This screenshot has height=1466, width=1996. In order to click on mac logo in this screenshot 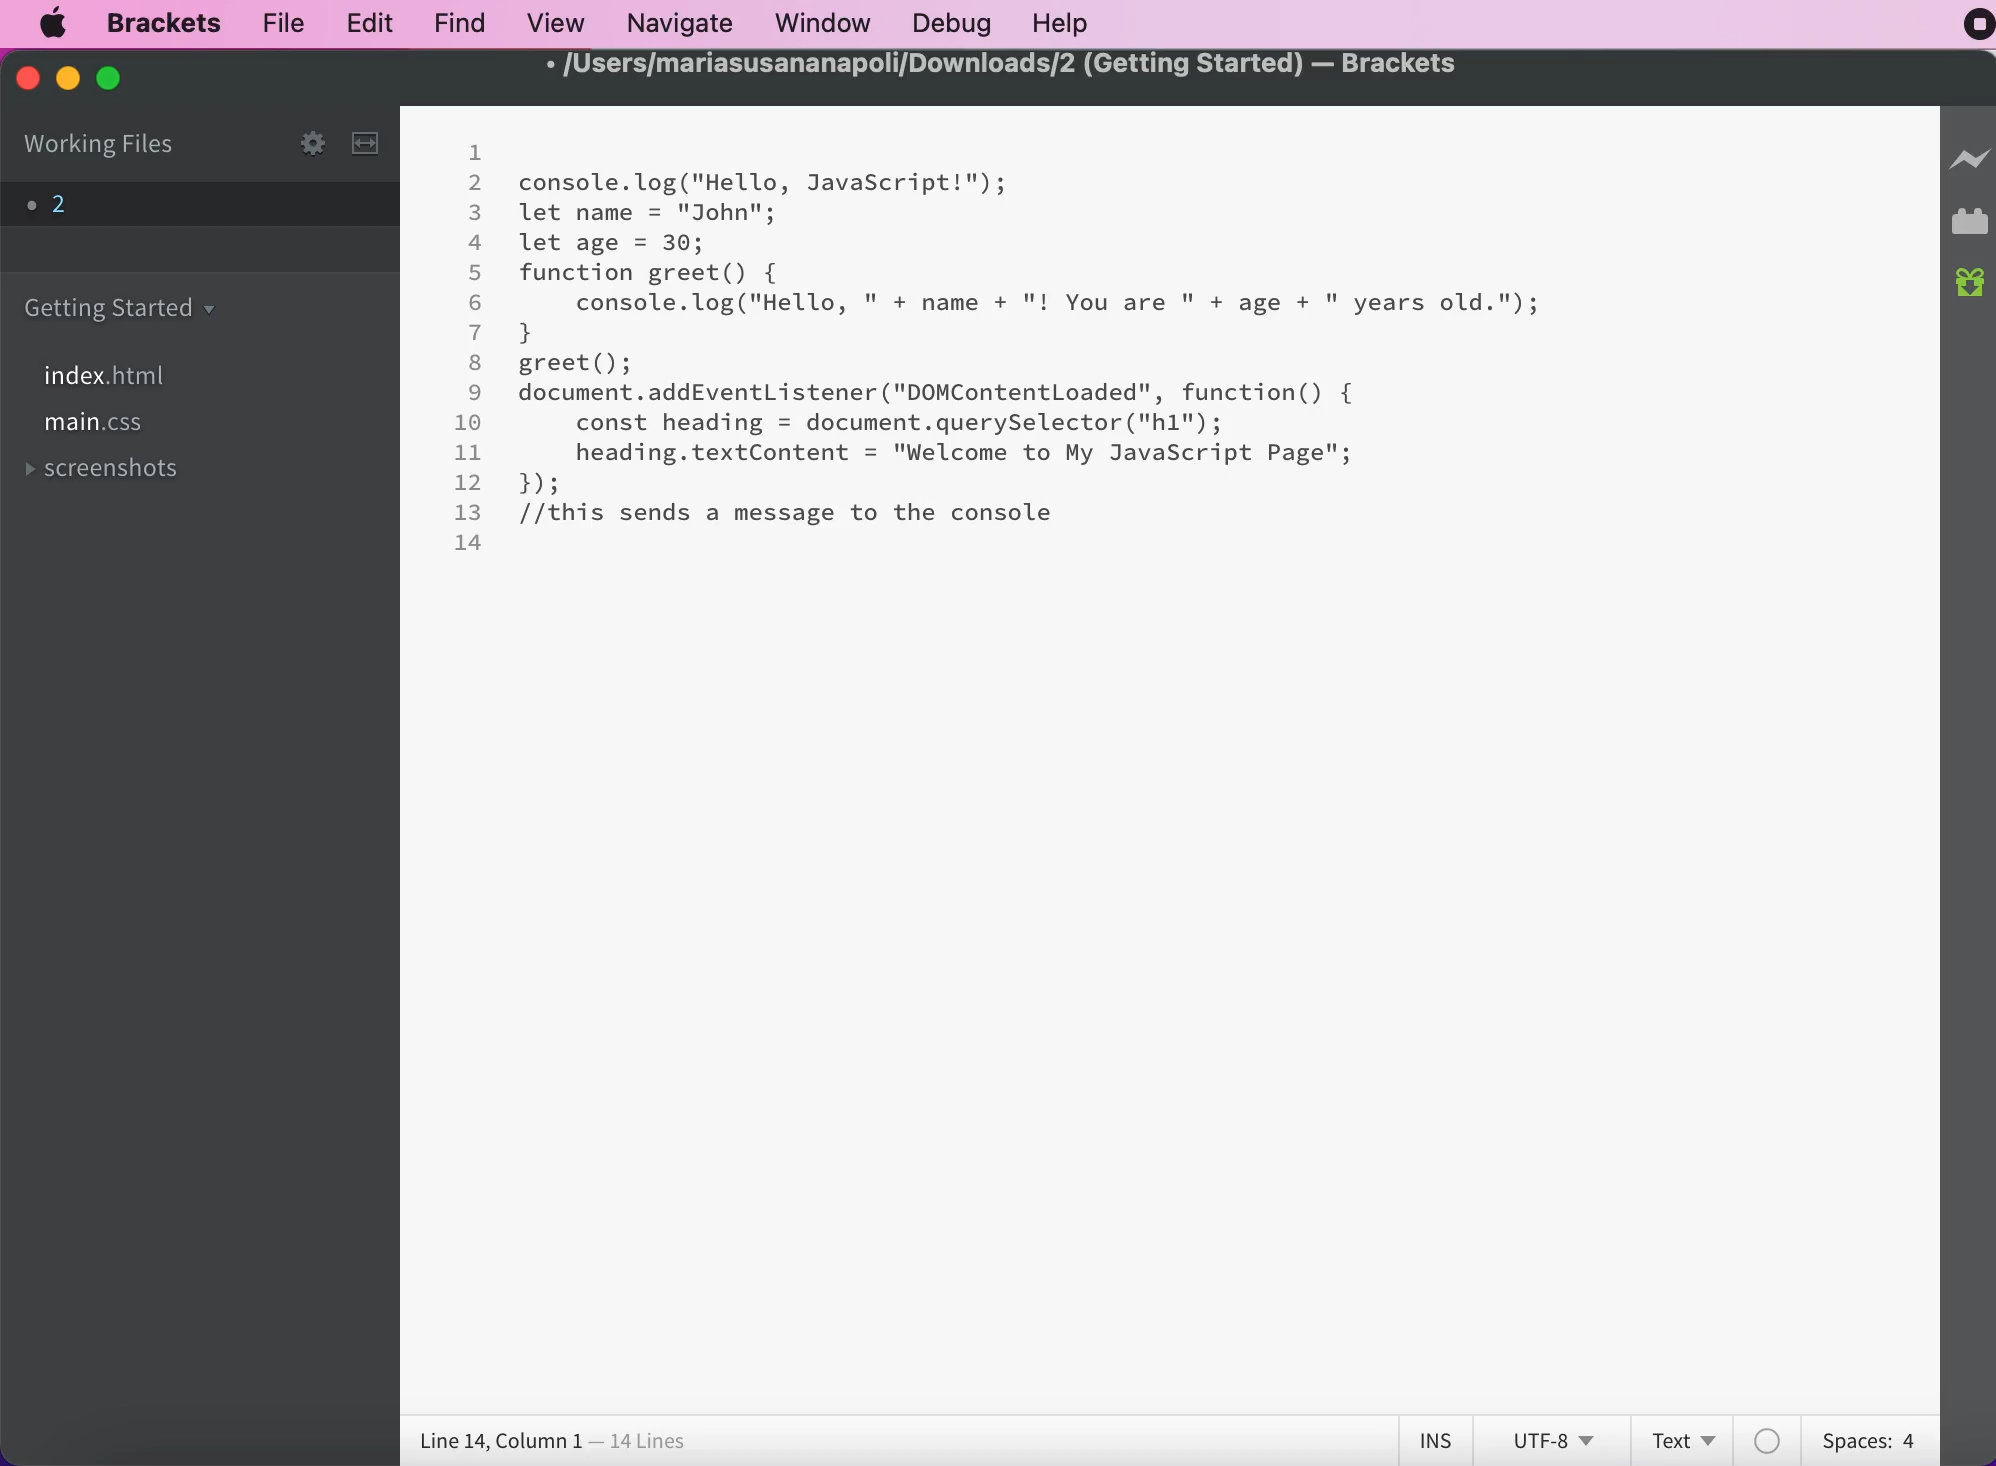, I will do `click(55, 24)`.